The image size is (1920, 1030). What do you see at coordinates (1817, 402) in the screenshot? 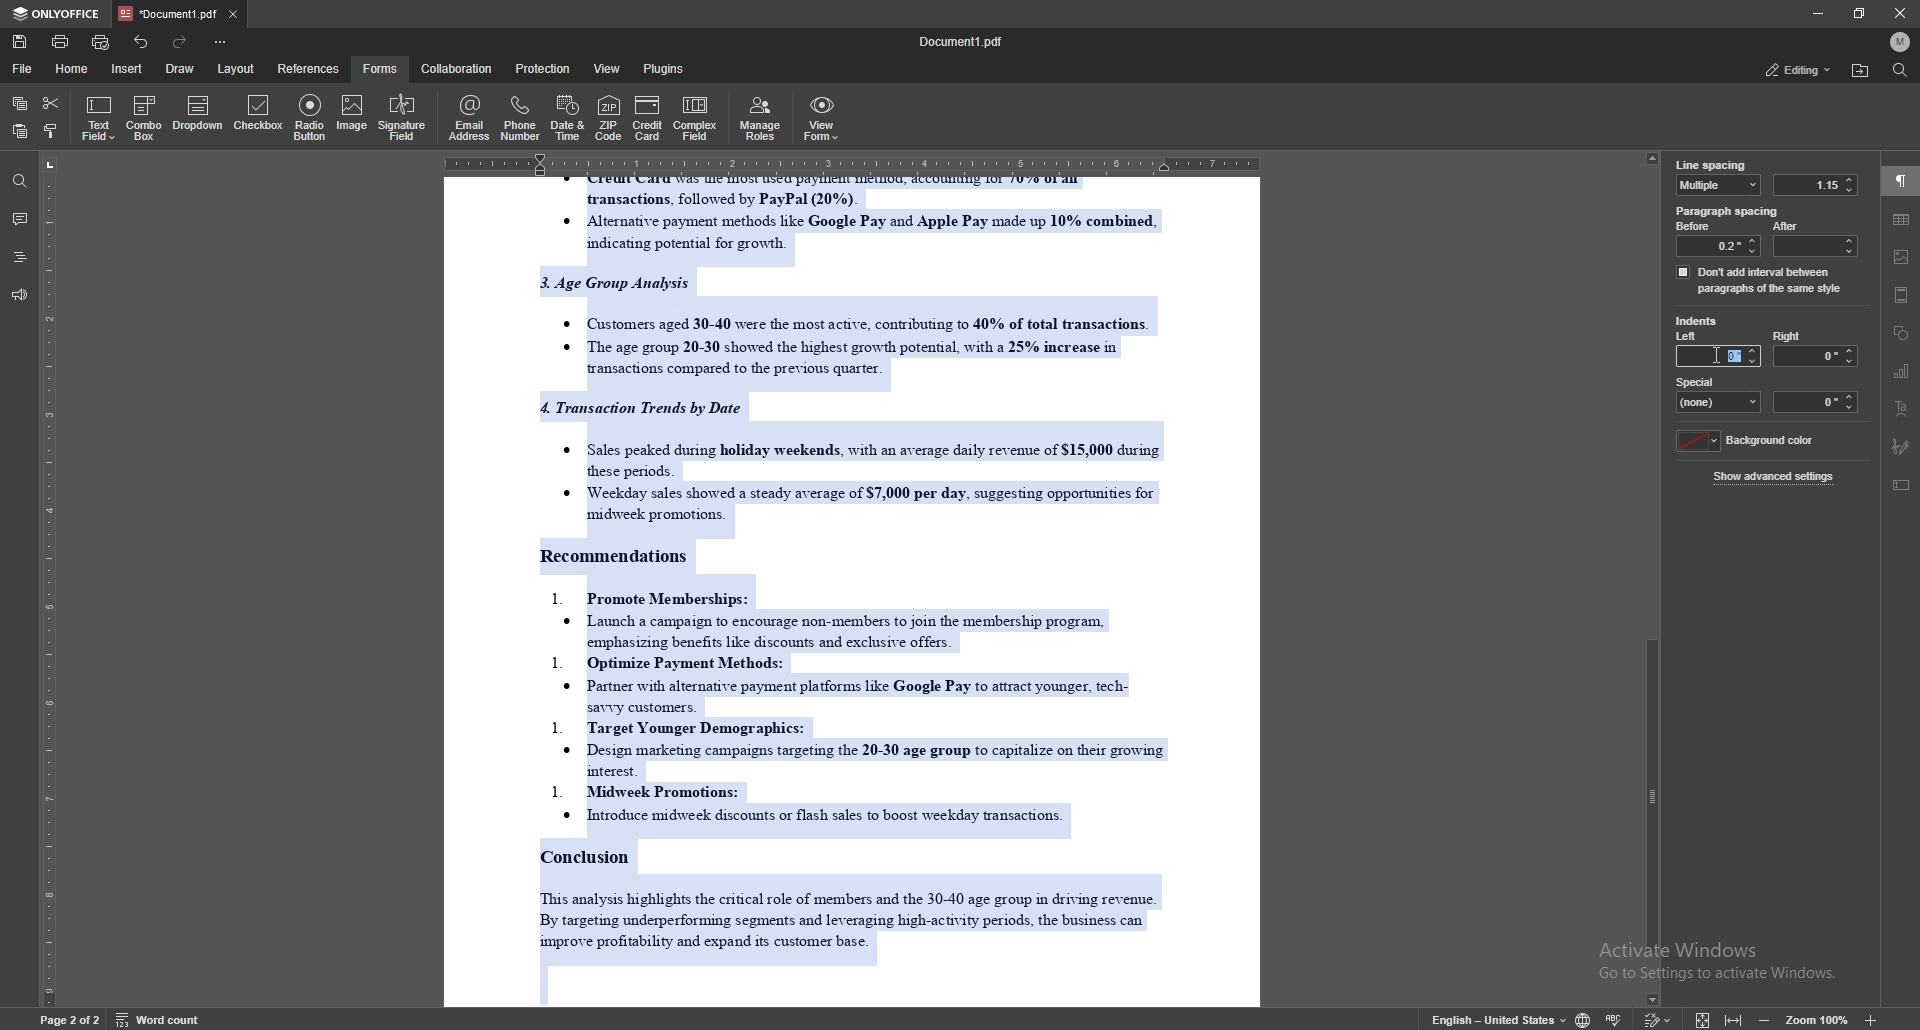
I see `indent space` at bounding box center [1817, 402].